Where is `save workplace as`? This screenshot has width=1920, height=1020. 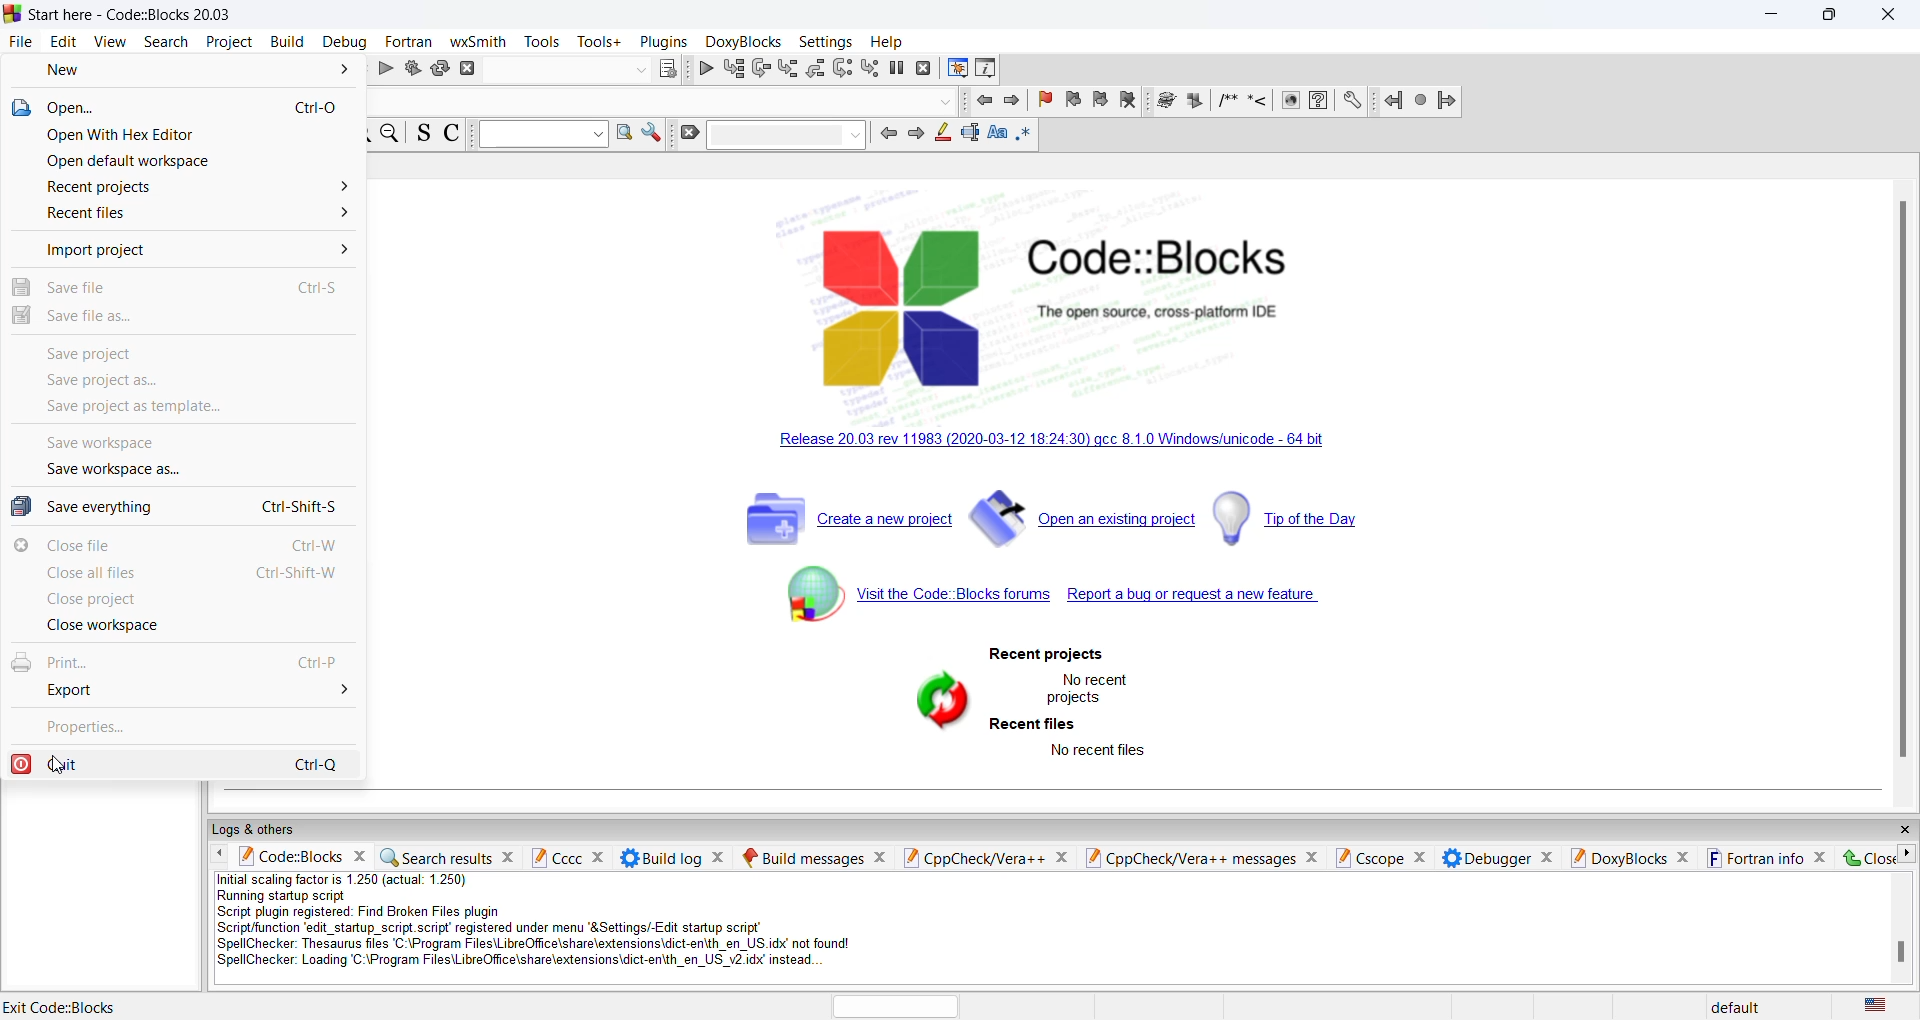 save workplace as is located at coordinates (172, 474).